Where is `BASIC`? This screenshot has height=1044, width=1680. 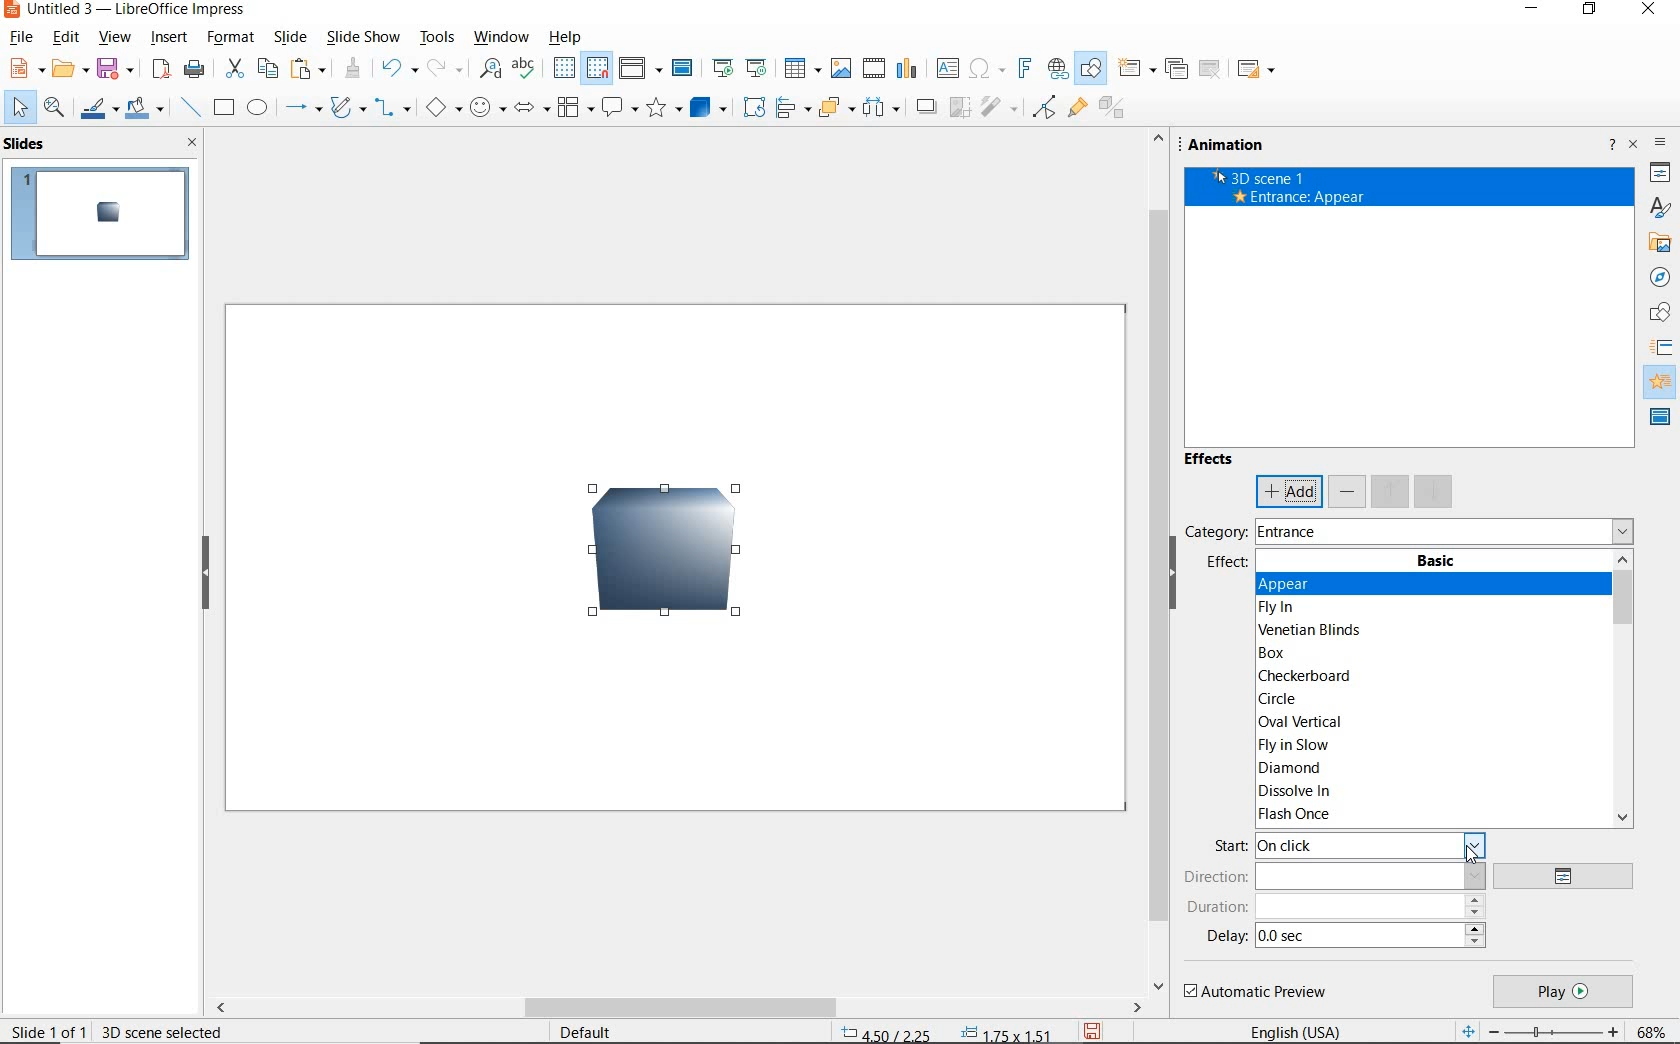
BASIC is located at coordinates (1437, 561).